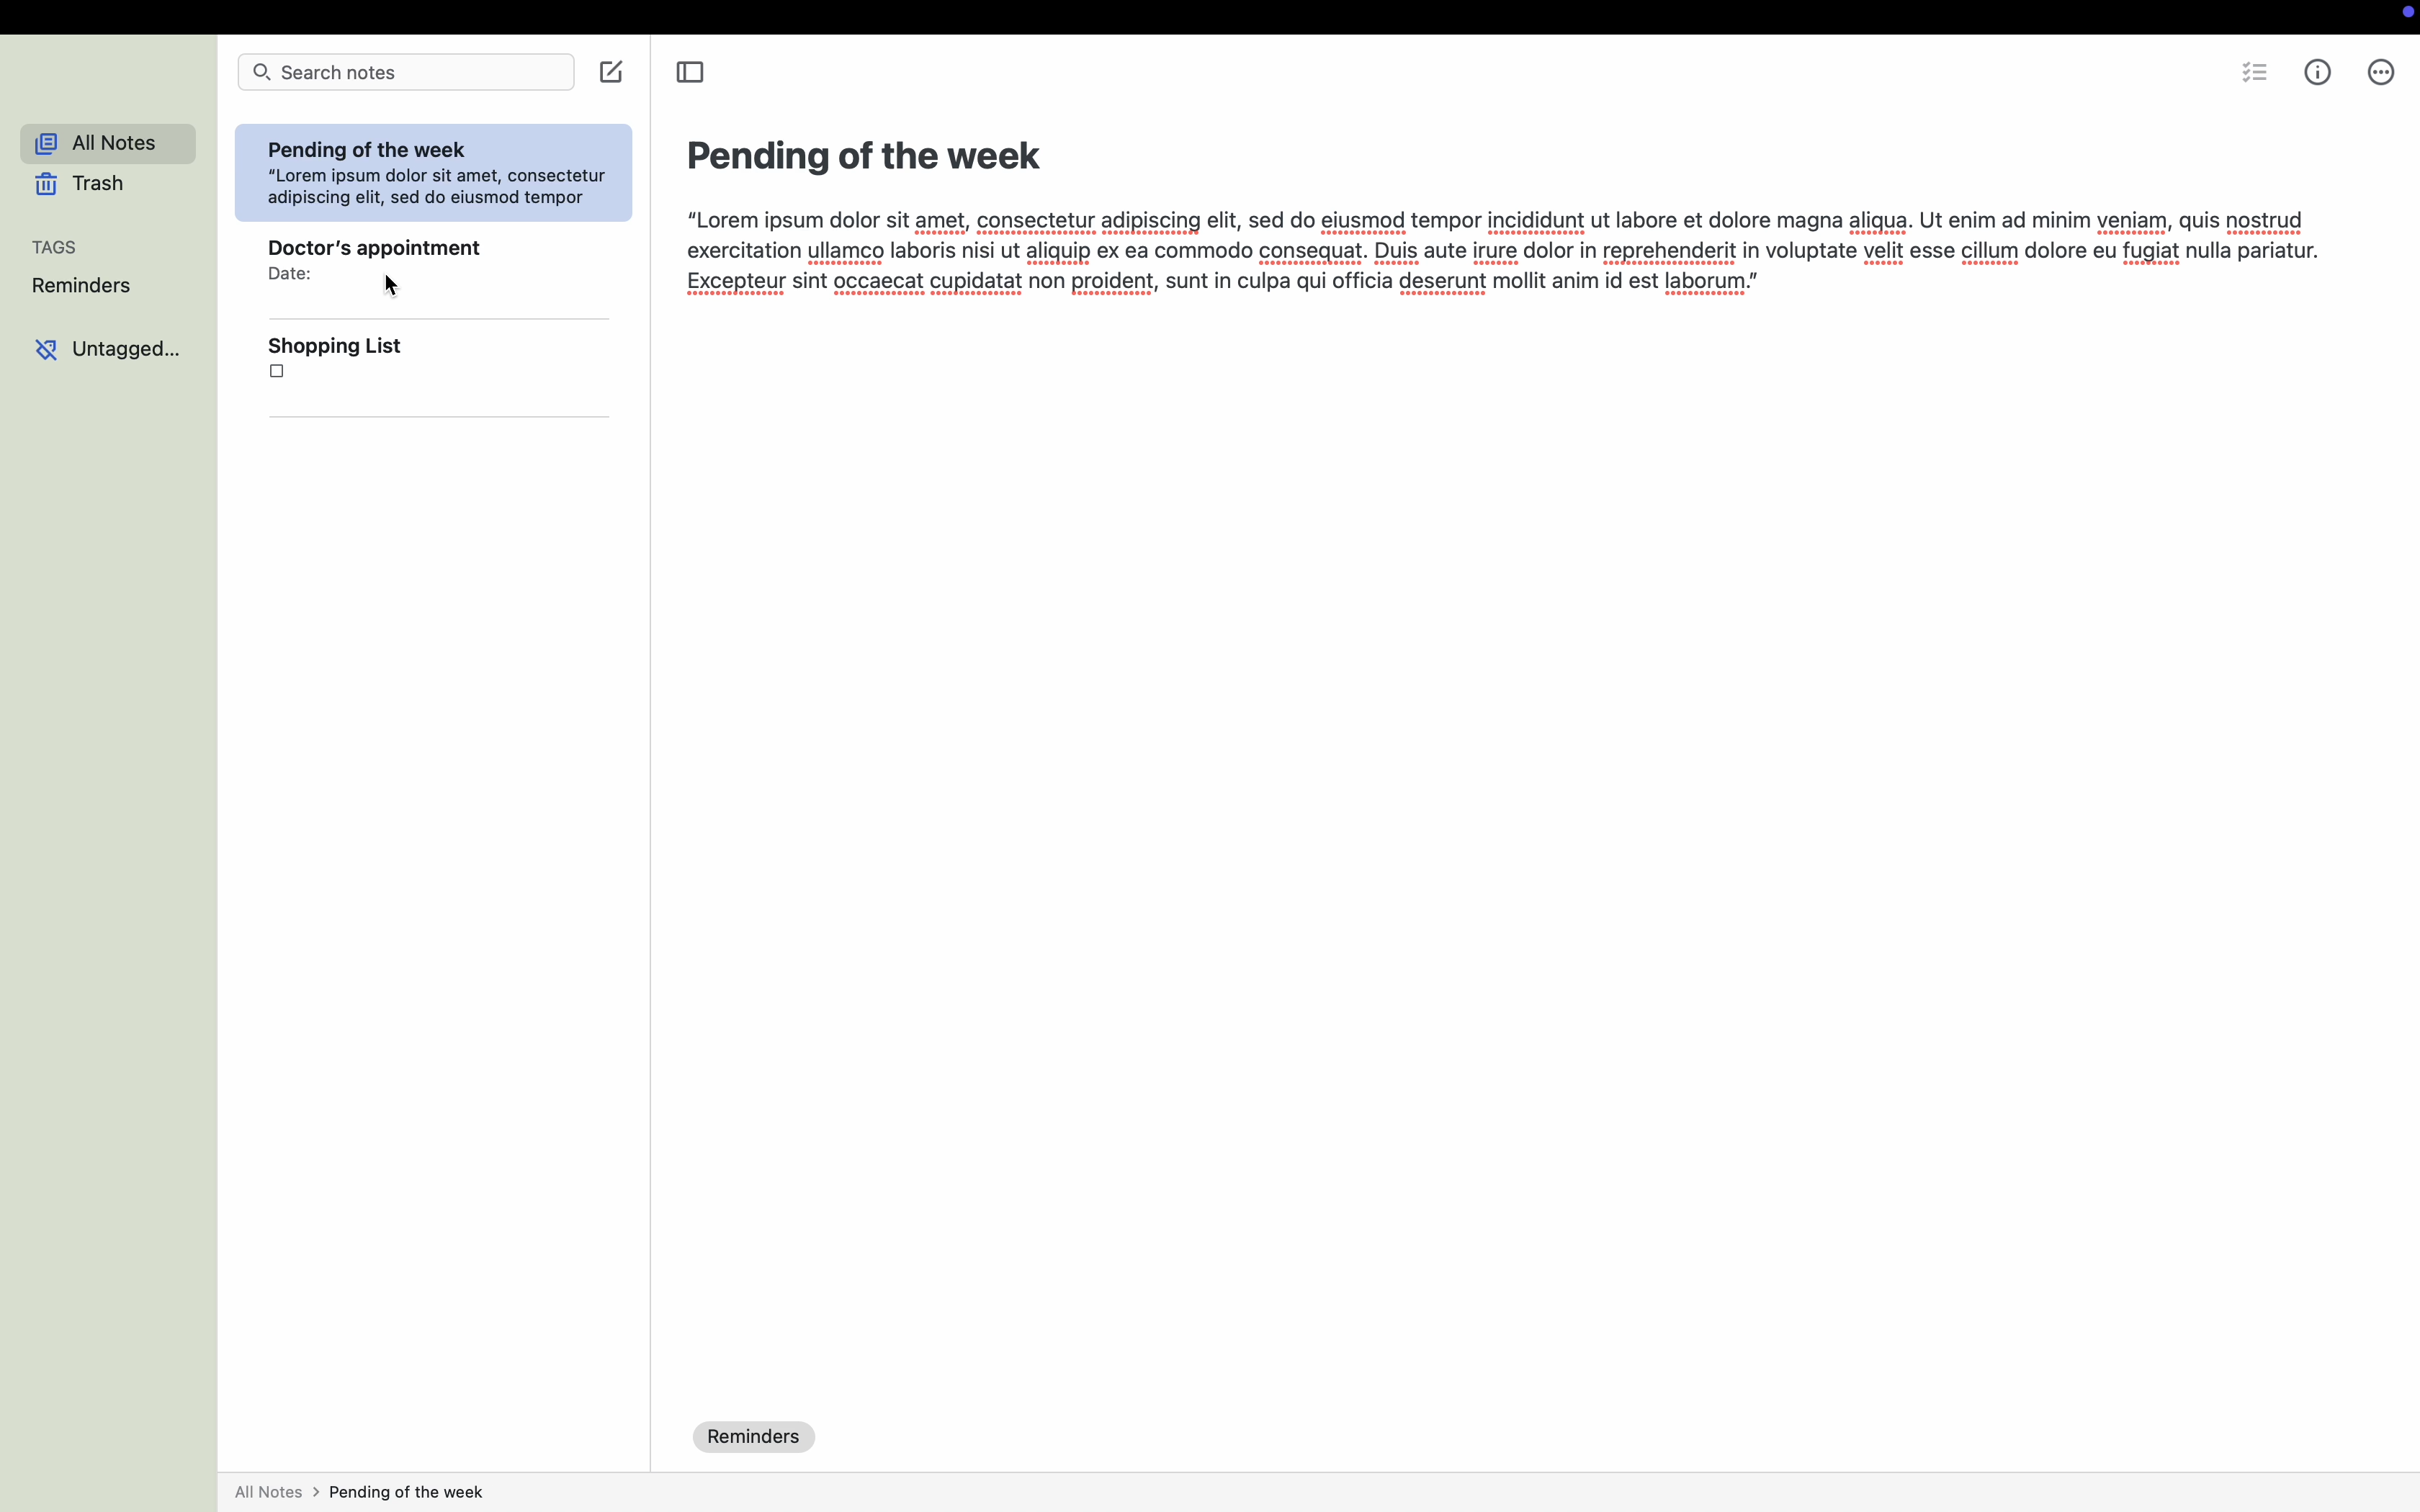 This screenshot has height=1512, width=2420. Describe the element at coordinates (688, 71) in the screenshot. I see `toggle sidebar` at that location.